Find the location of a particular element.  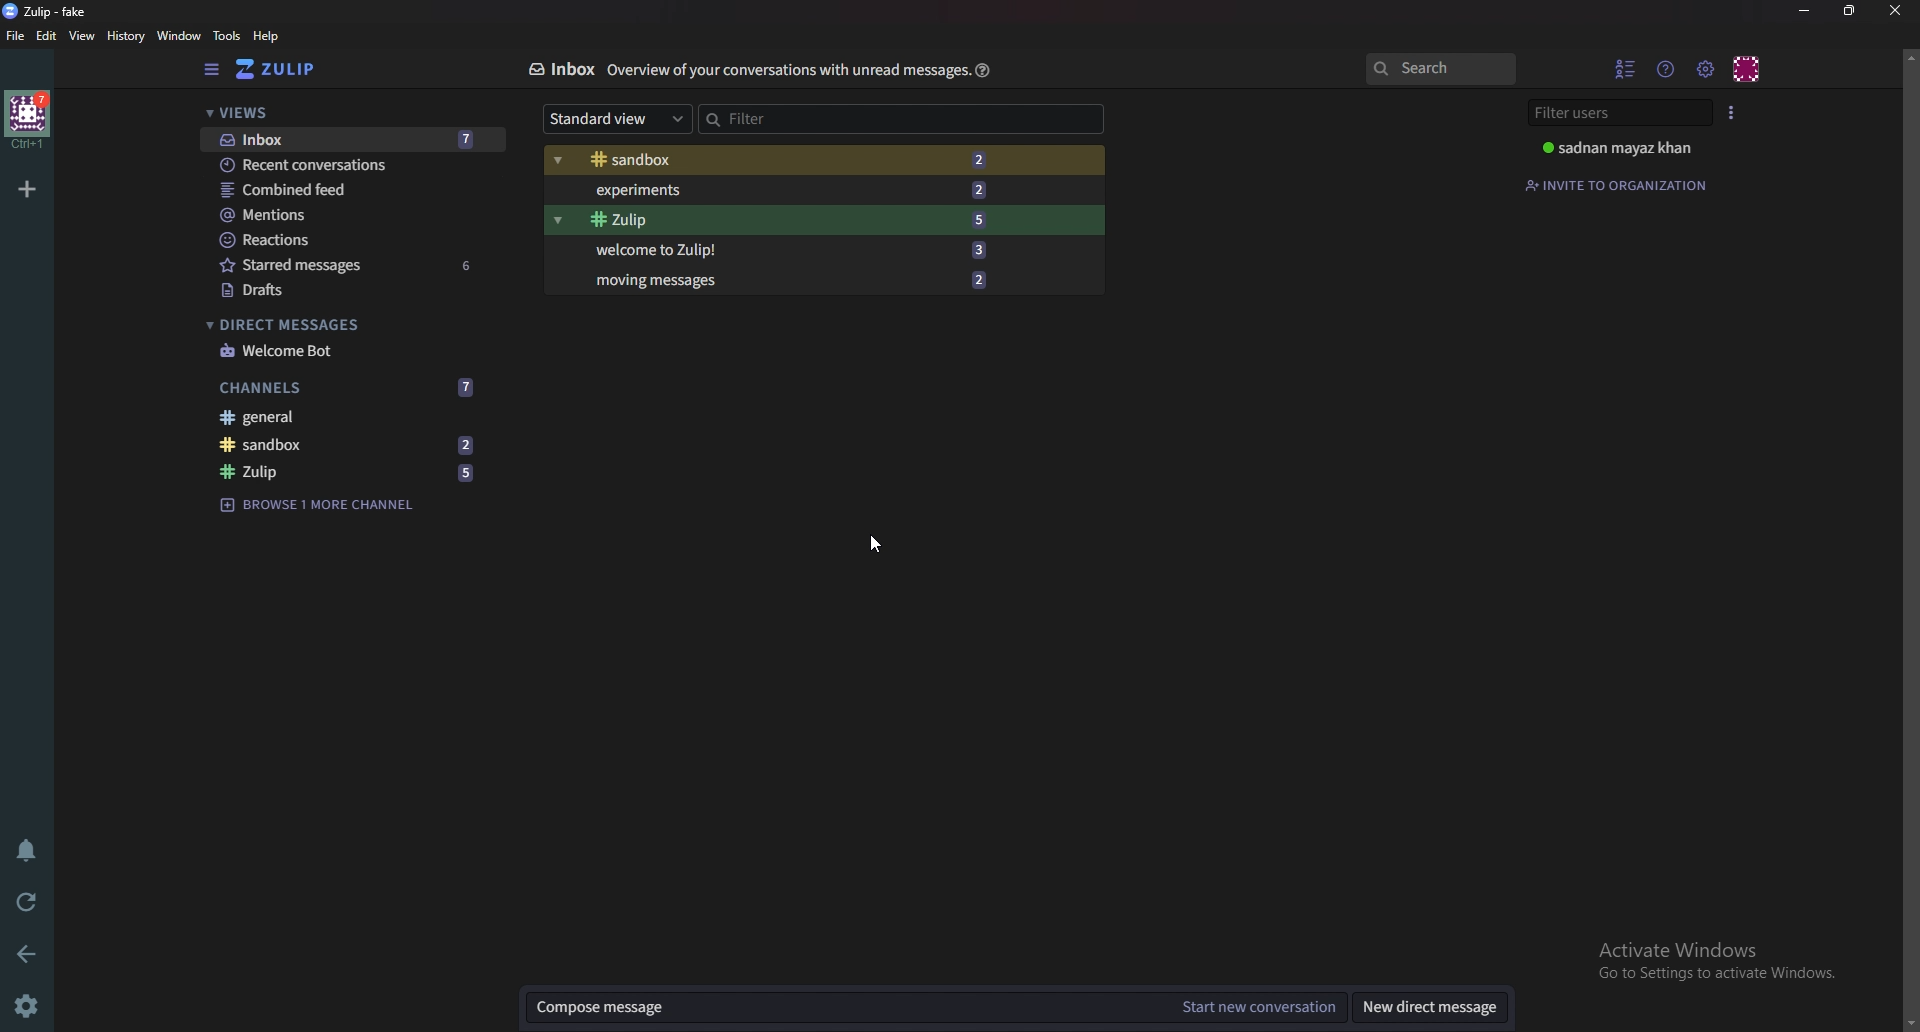

User list style is located at coordinates (1731, 112).